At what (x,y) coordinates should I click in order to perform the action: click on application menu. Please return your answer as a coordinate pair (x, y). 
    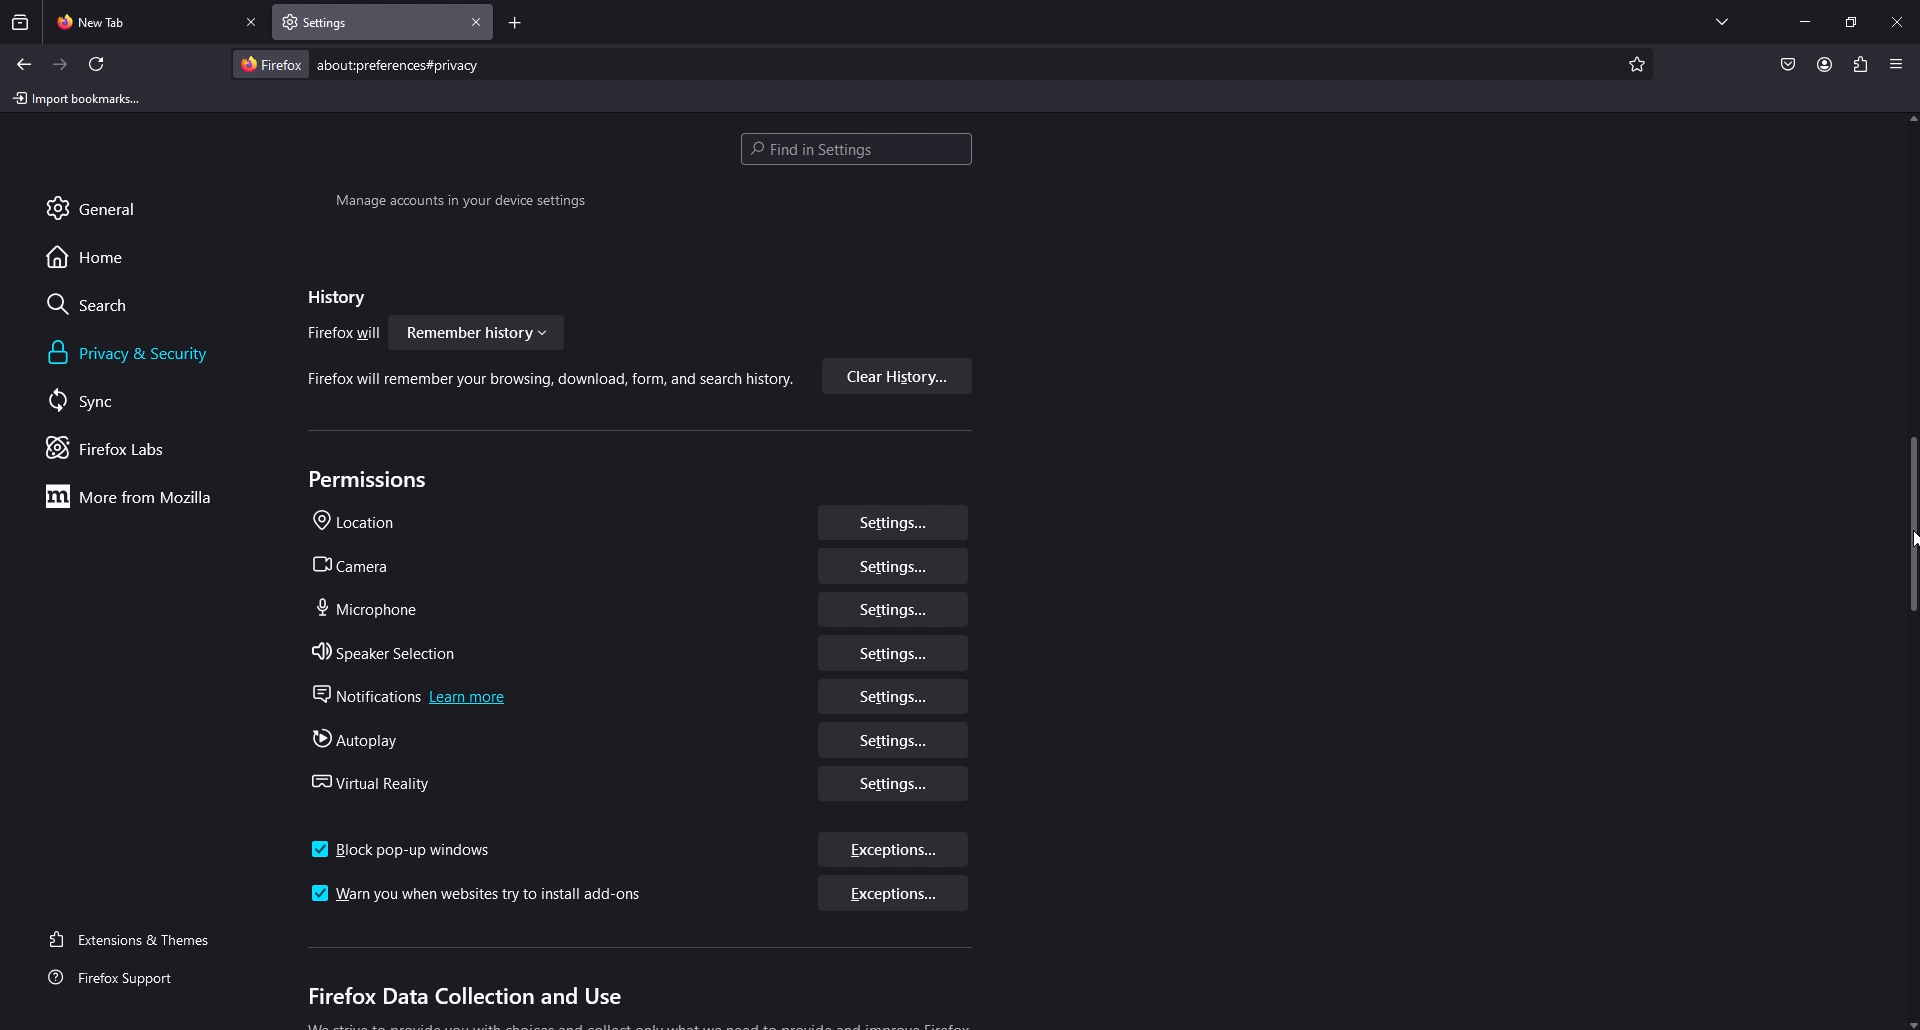
    Looking at the image, I should click on (1895, 63).